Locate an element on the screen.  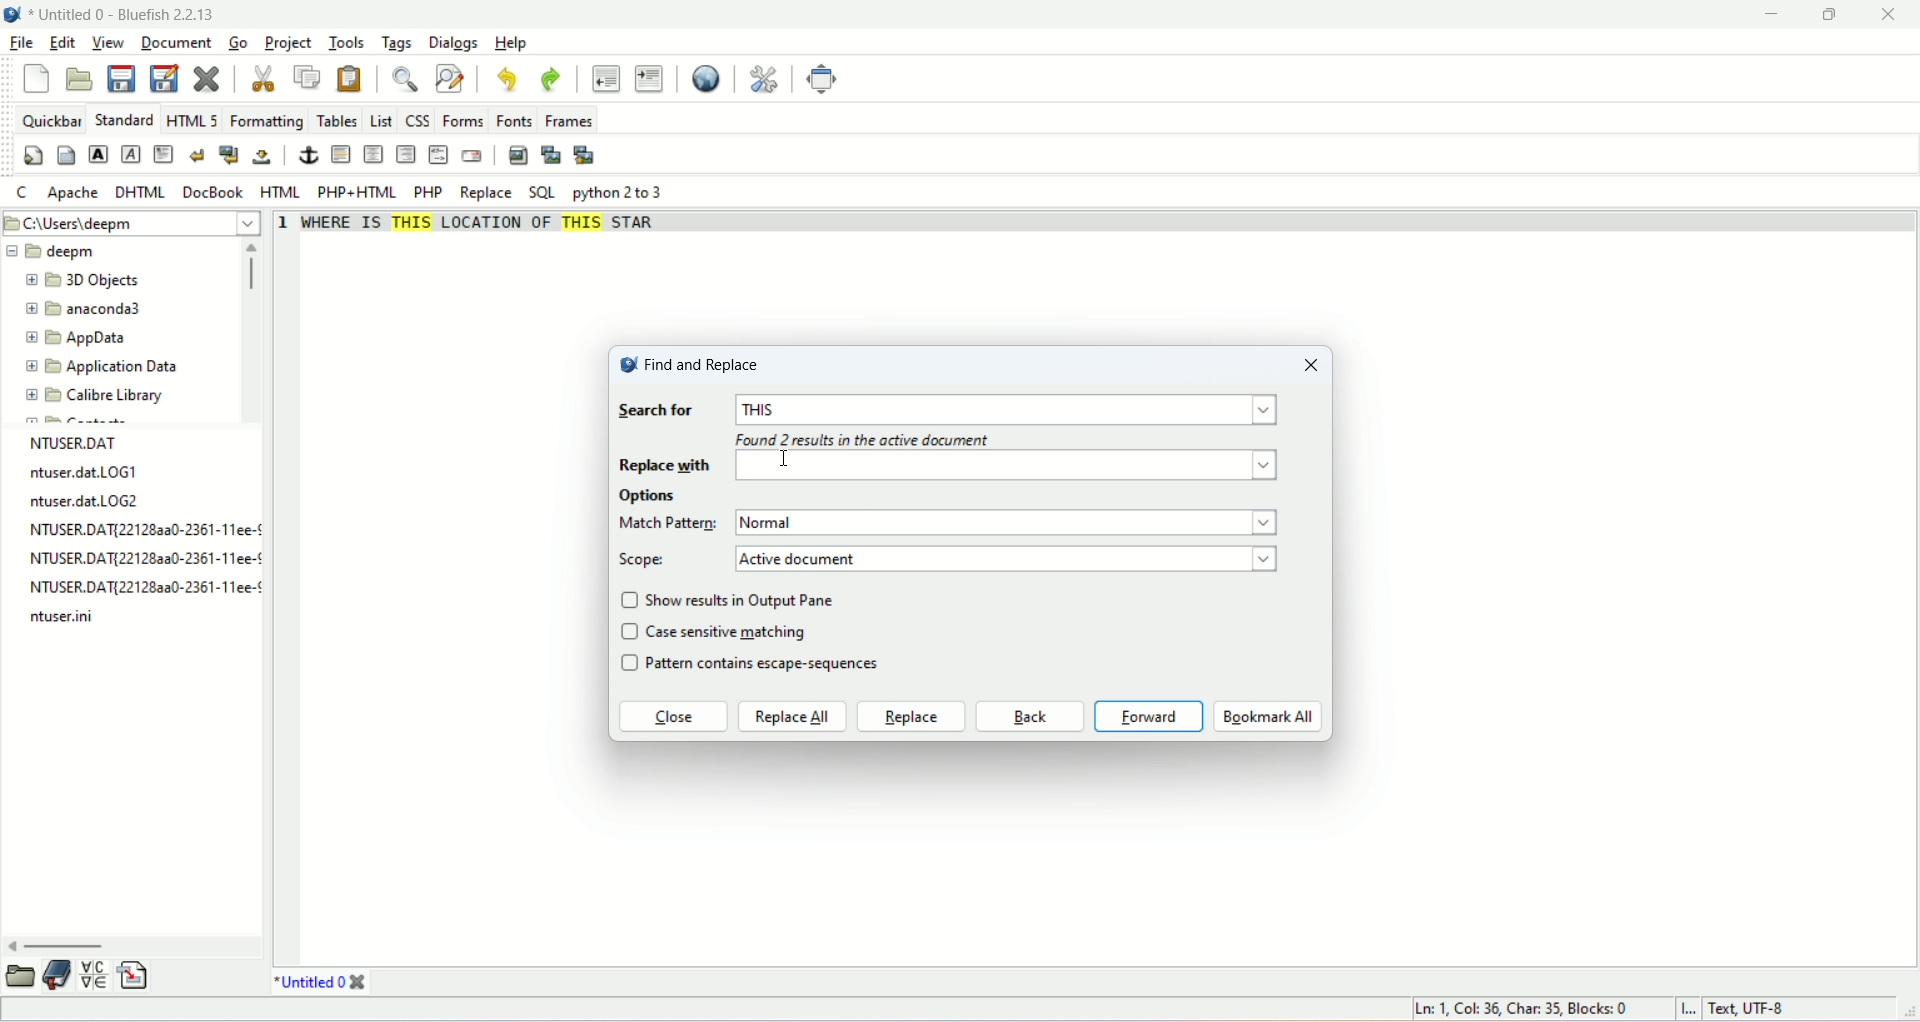
email is located at coordinates (472, 155).